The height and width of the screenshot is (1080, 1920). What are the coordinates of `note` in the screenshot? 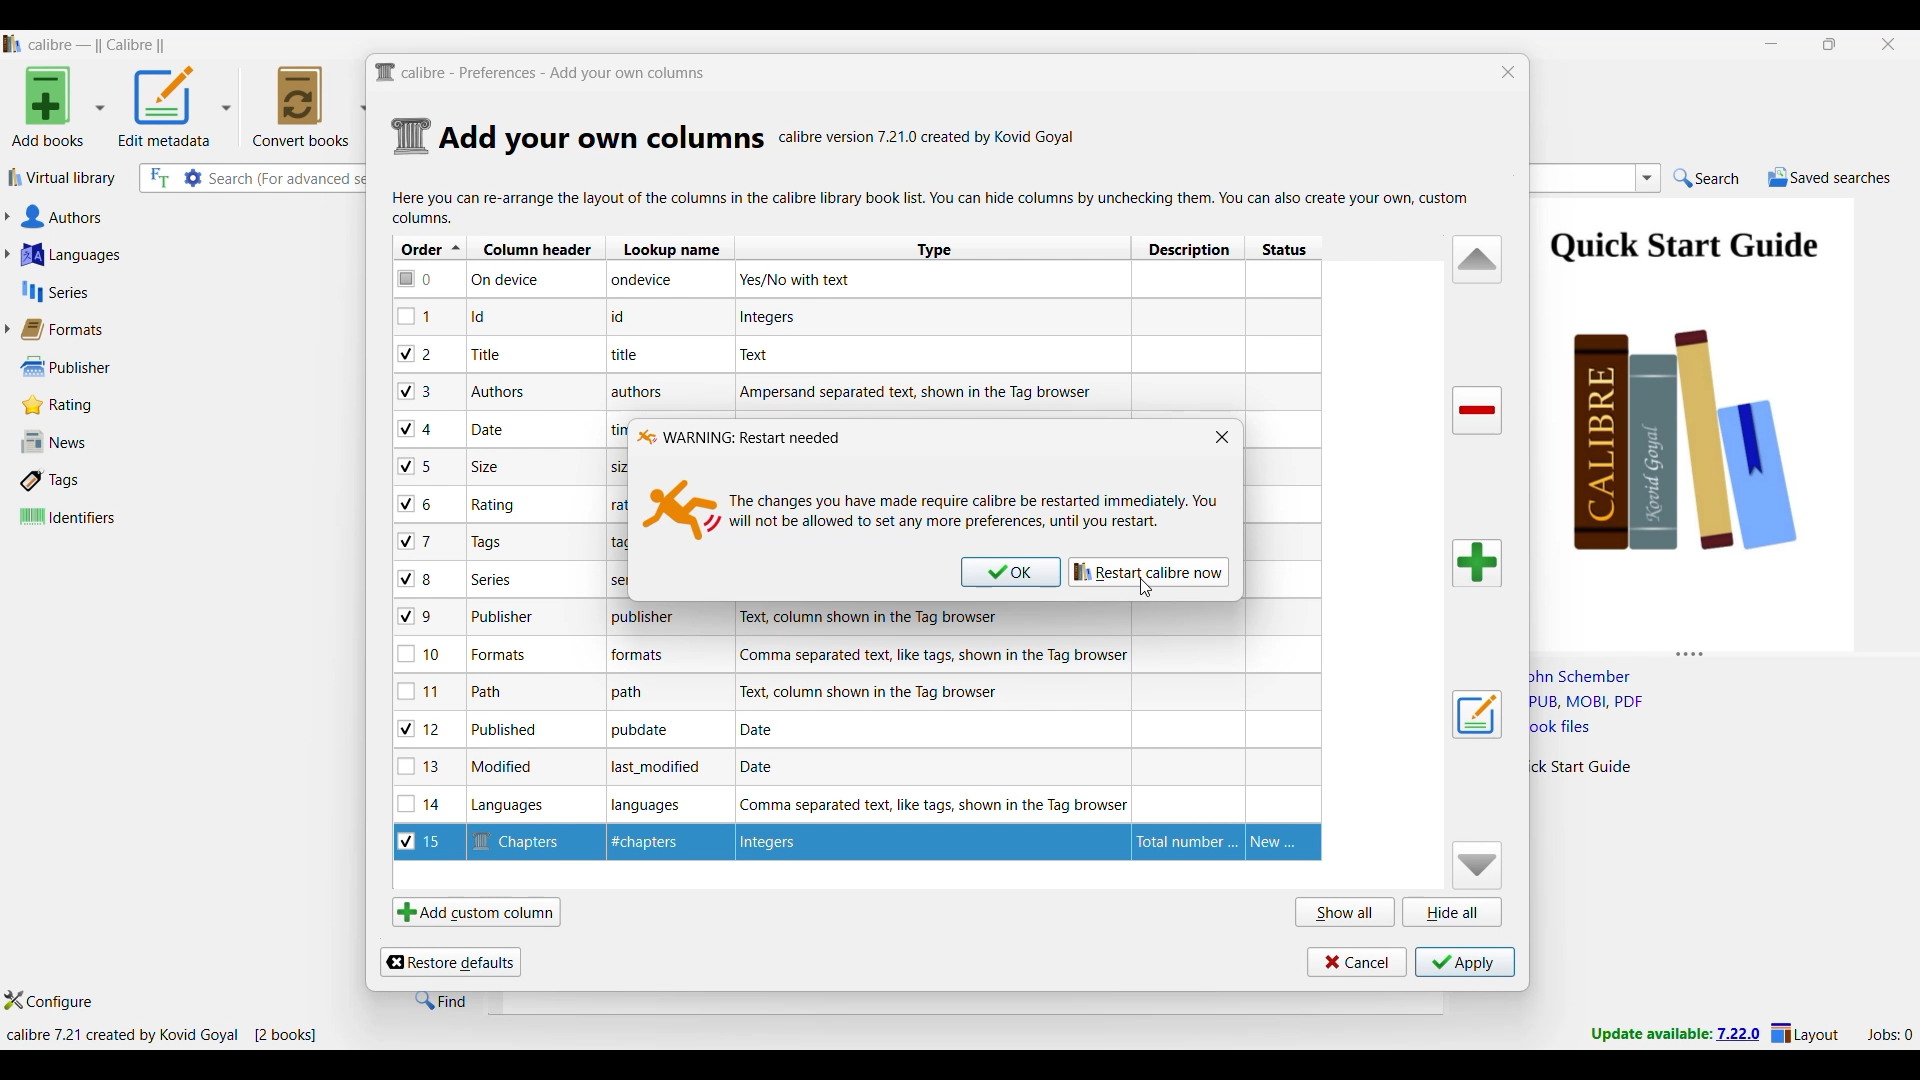 It's located at (639, 317).